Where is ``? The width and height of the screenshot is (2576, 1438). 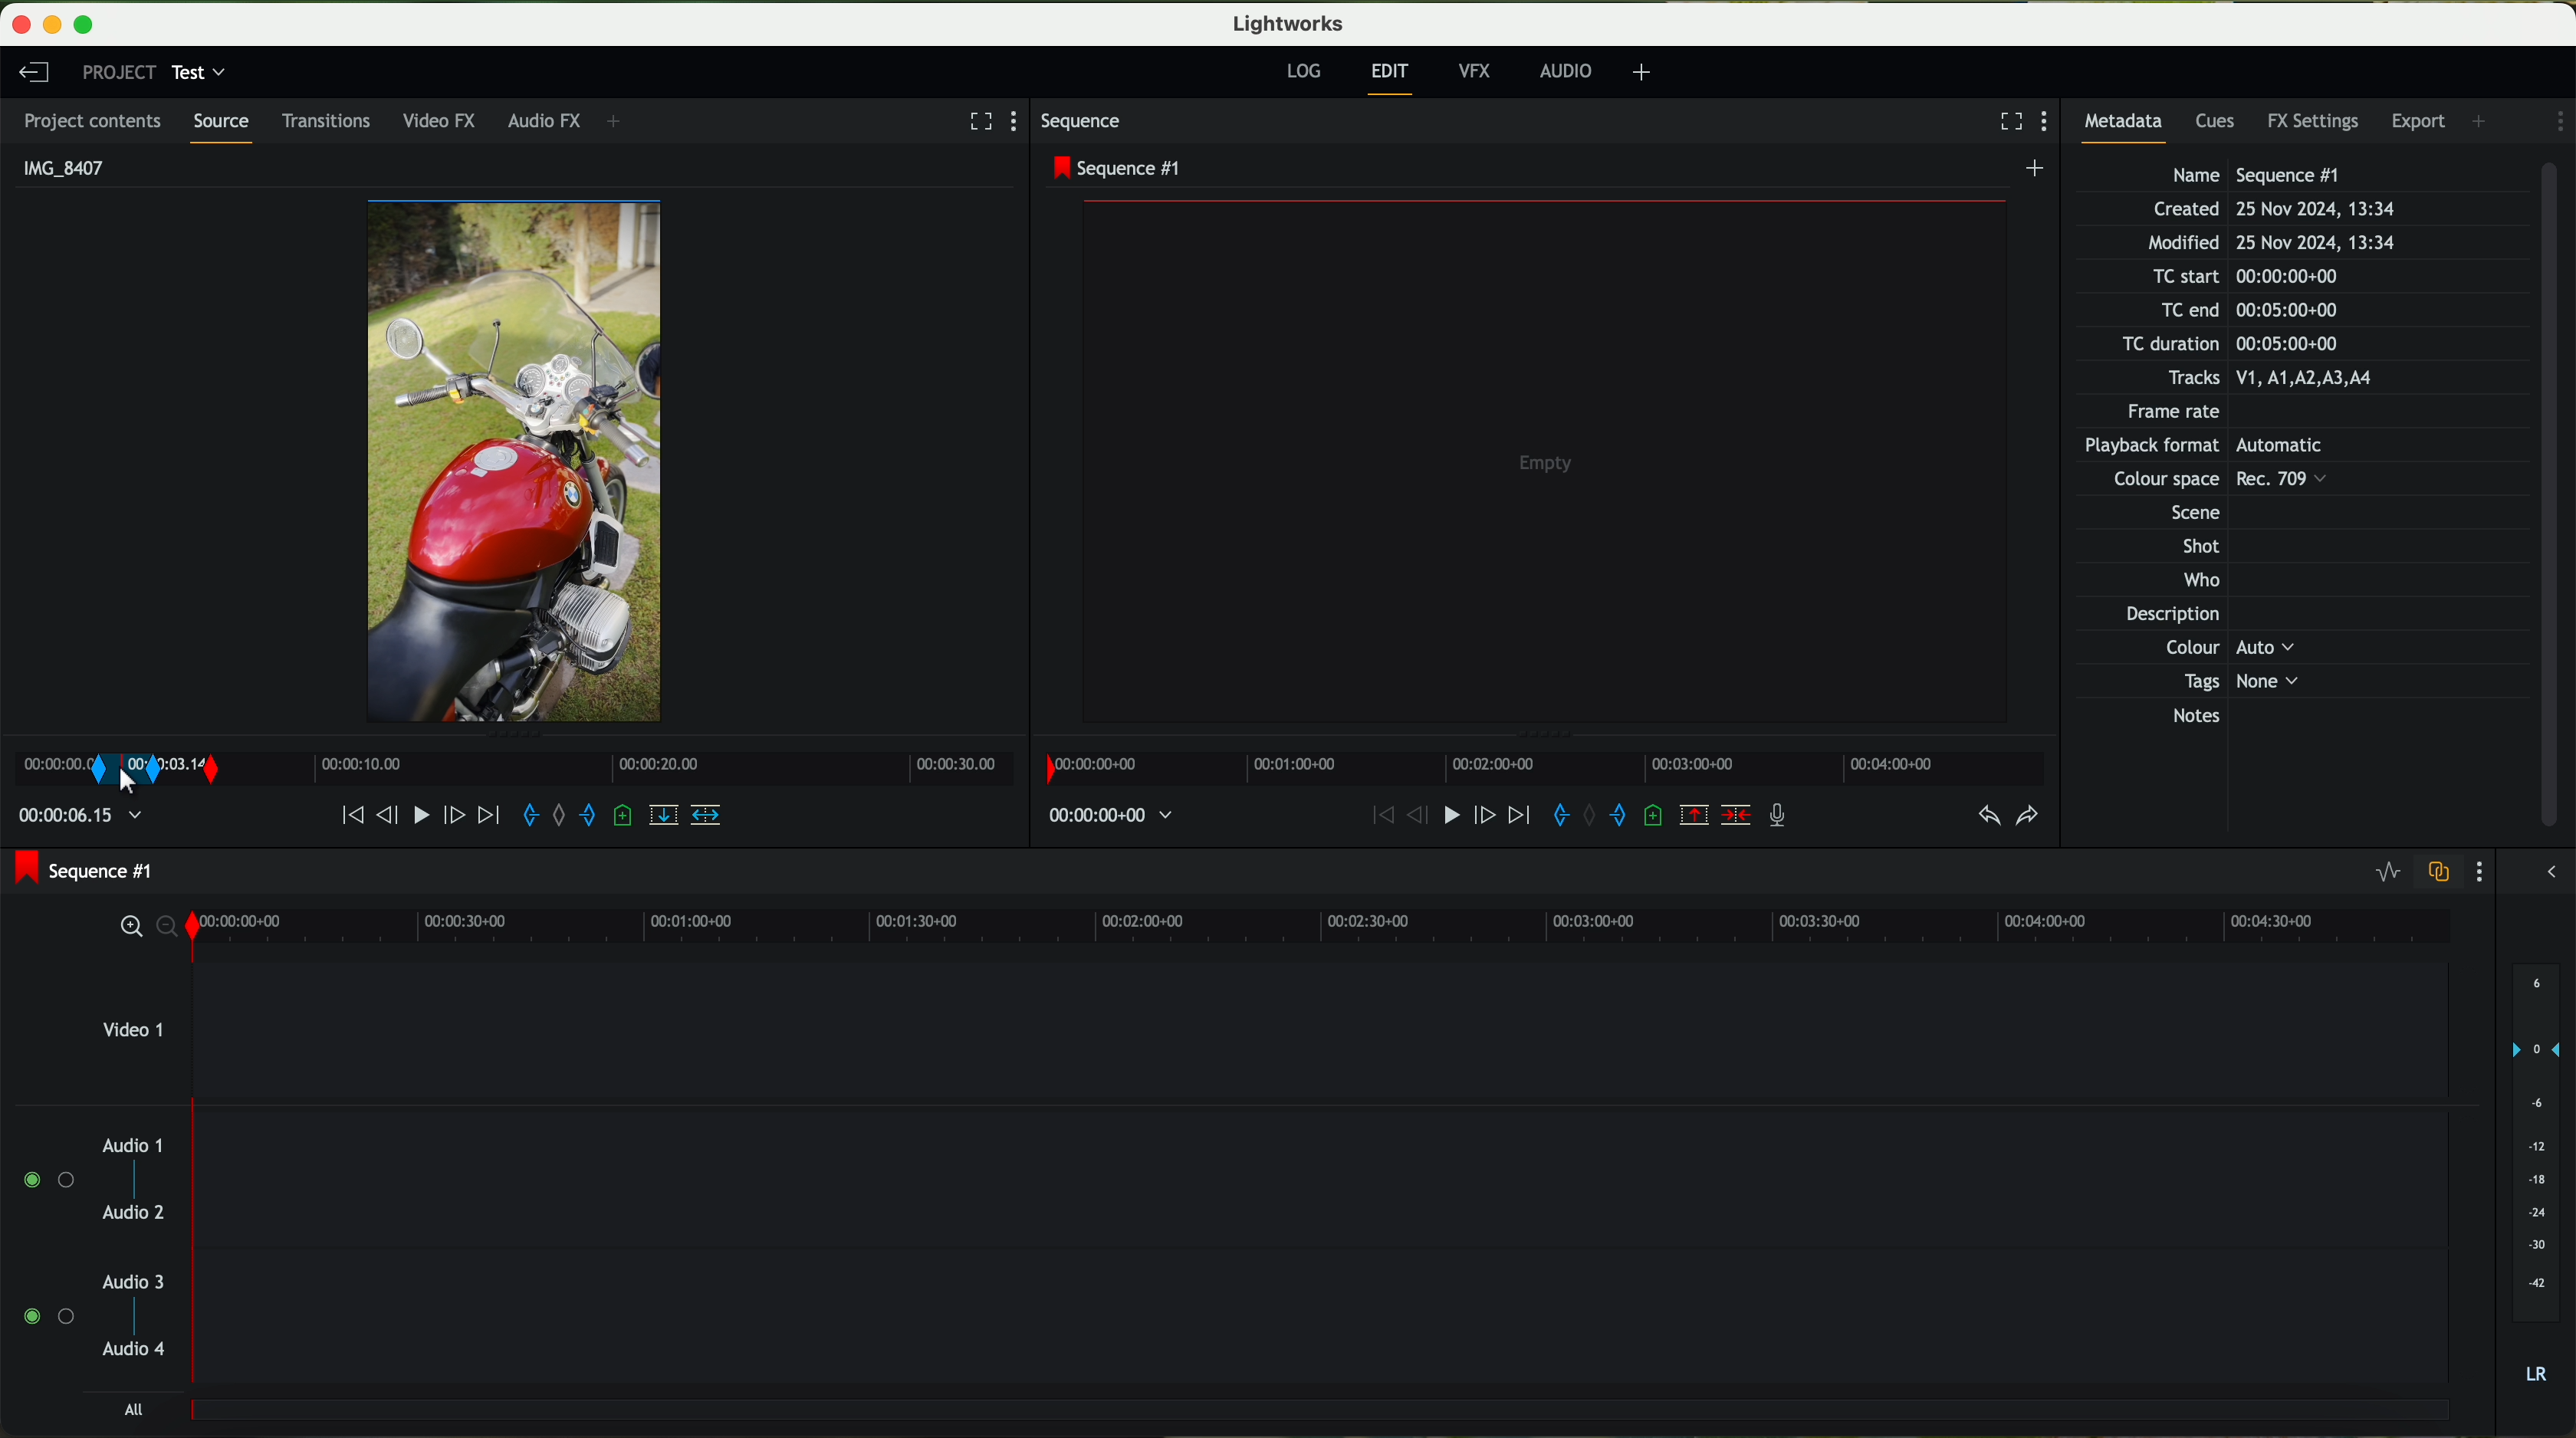
 is located at coordinates (2186, 510).